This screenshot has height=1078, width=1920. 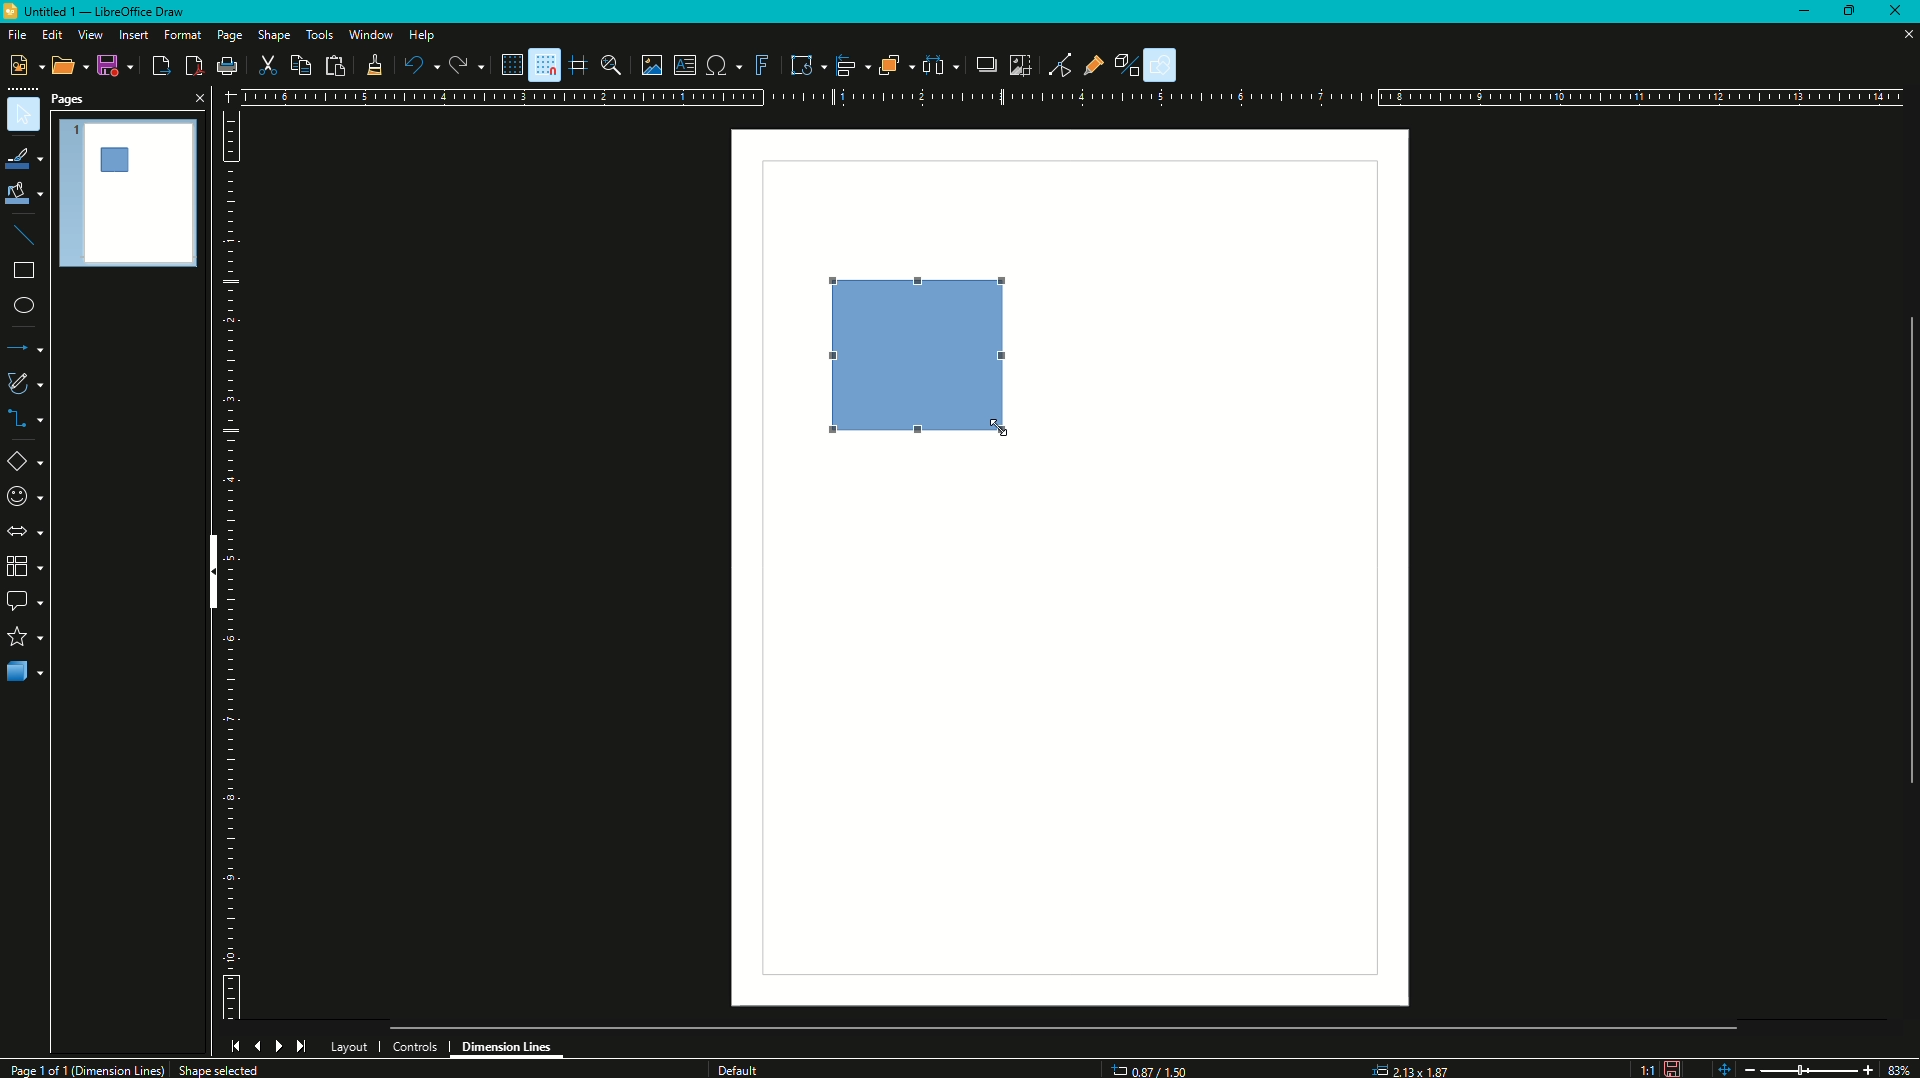 I want to click on Restore, so click(x=1853, y=9).